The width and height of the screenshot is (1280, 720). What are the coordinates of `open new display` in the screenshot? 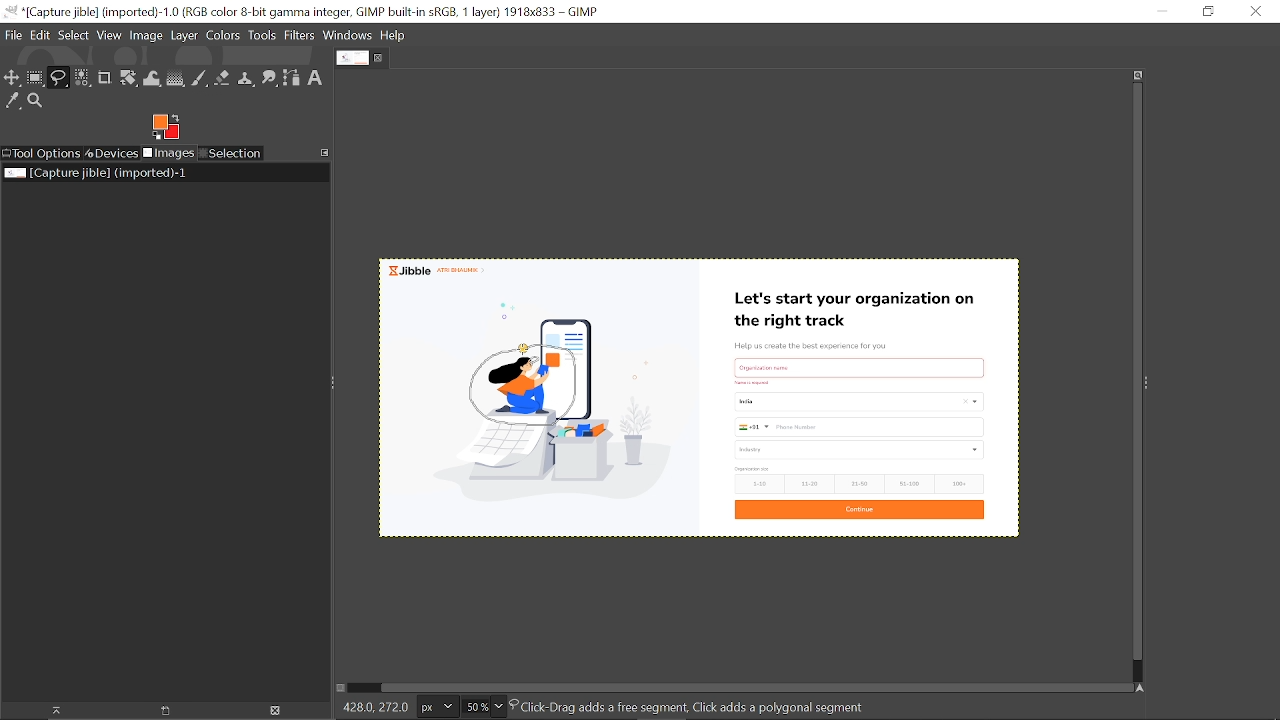 It's located at (158, 711).